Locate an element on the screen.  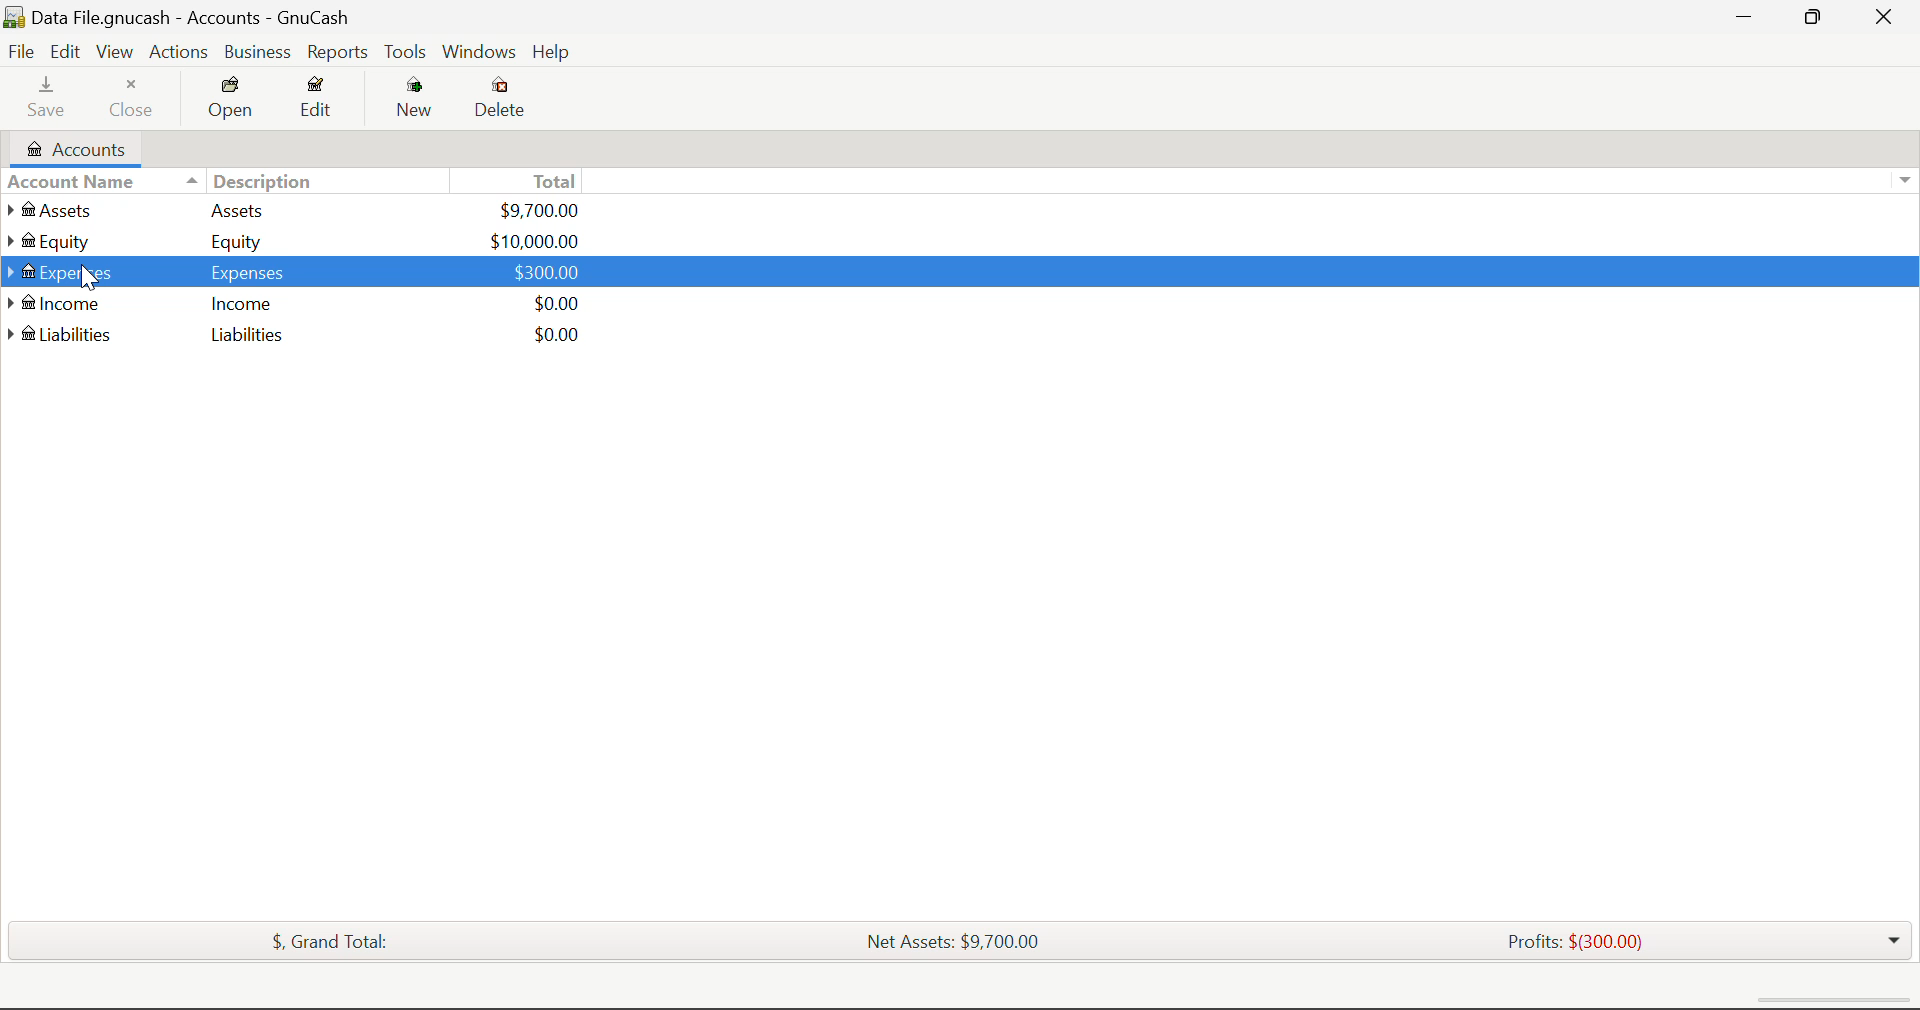
Business is located at coordinates (258, 54).